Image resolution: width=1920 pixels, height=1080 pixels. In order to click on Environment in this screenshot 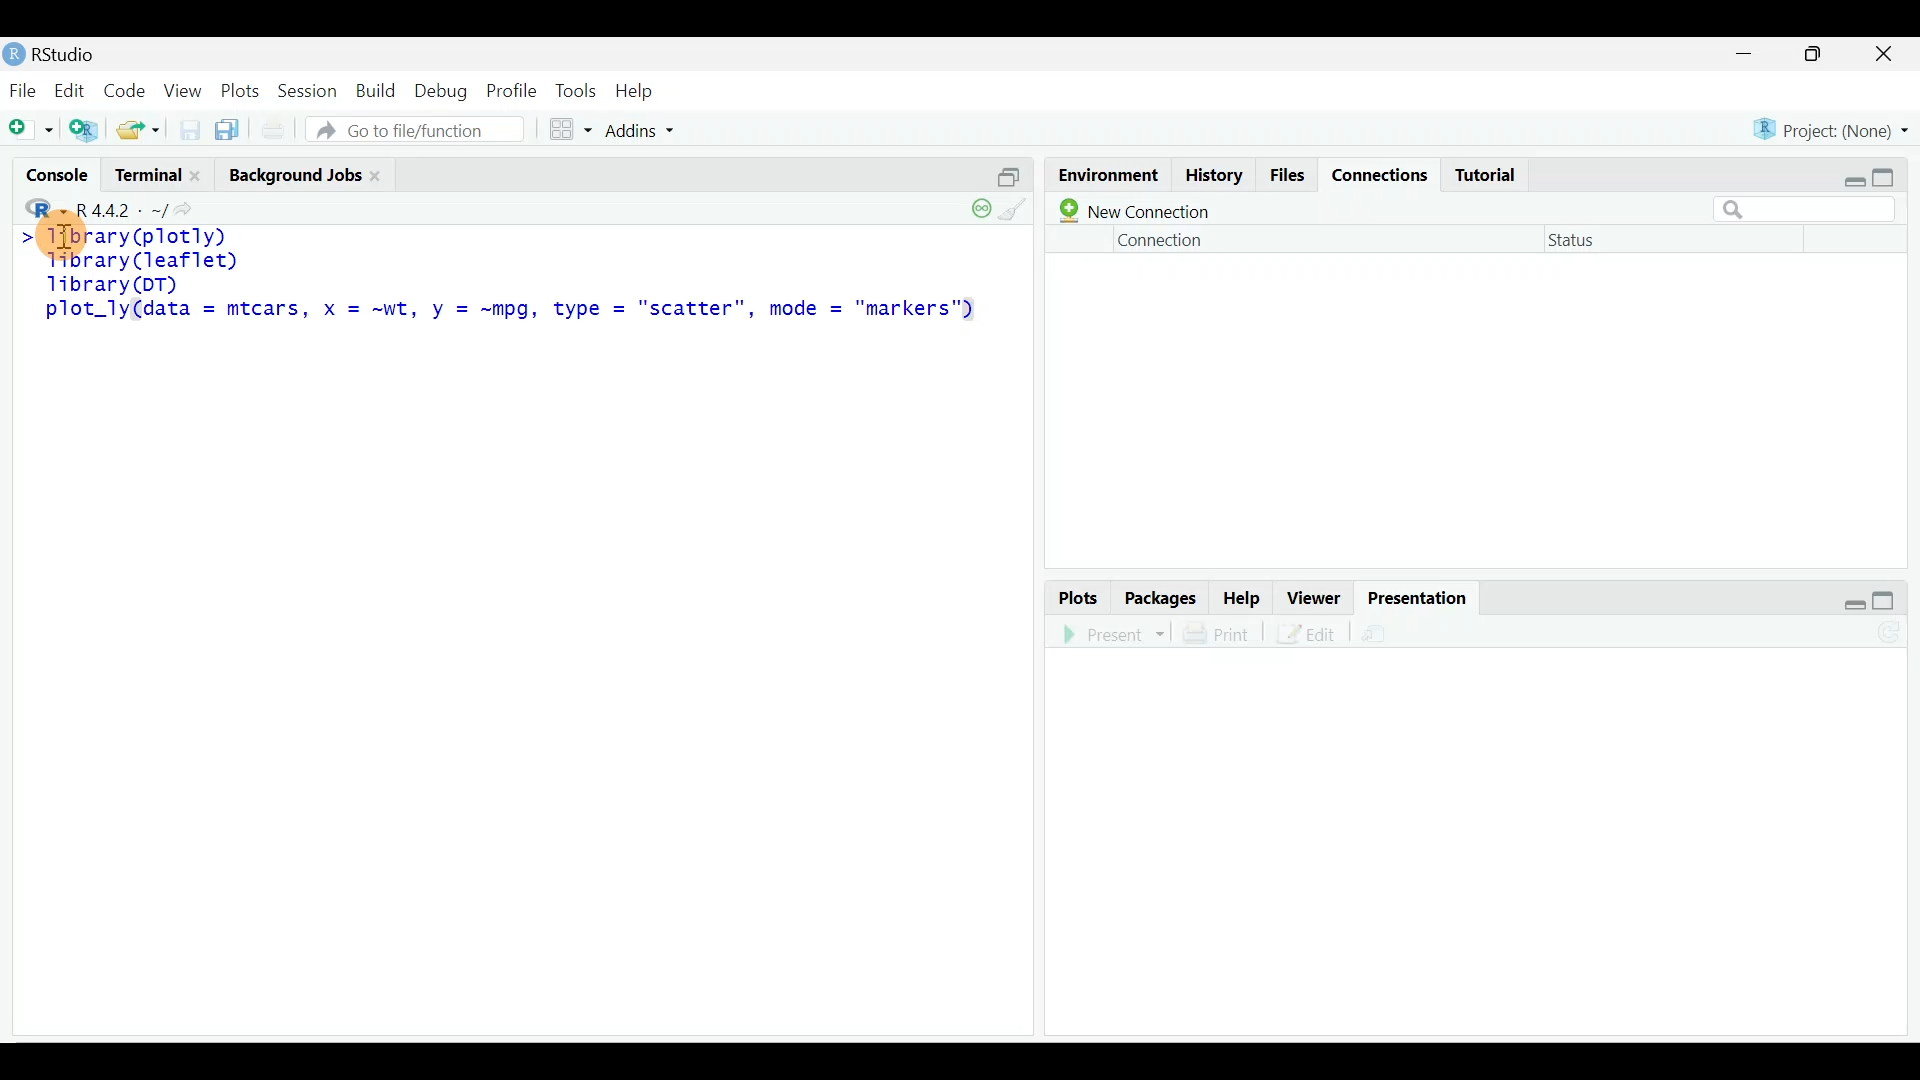, I will do `click(1103, 174)`.